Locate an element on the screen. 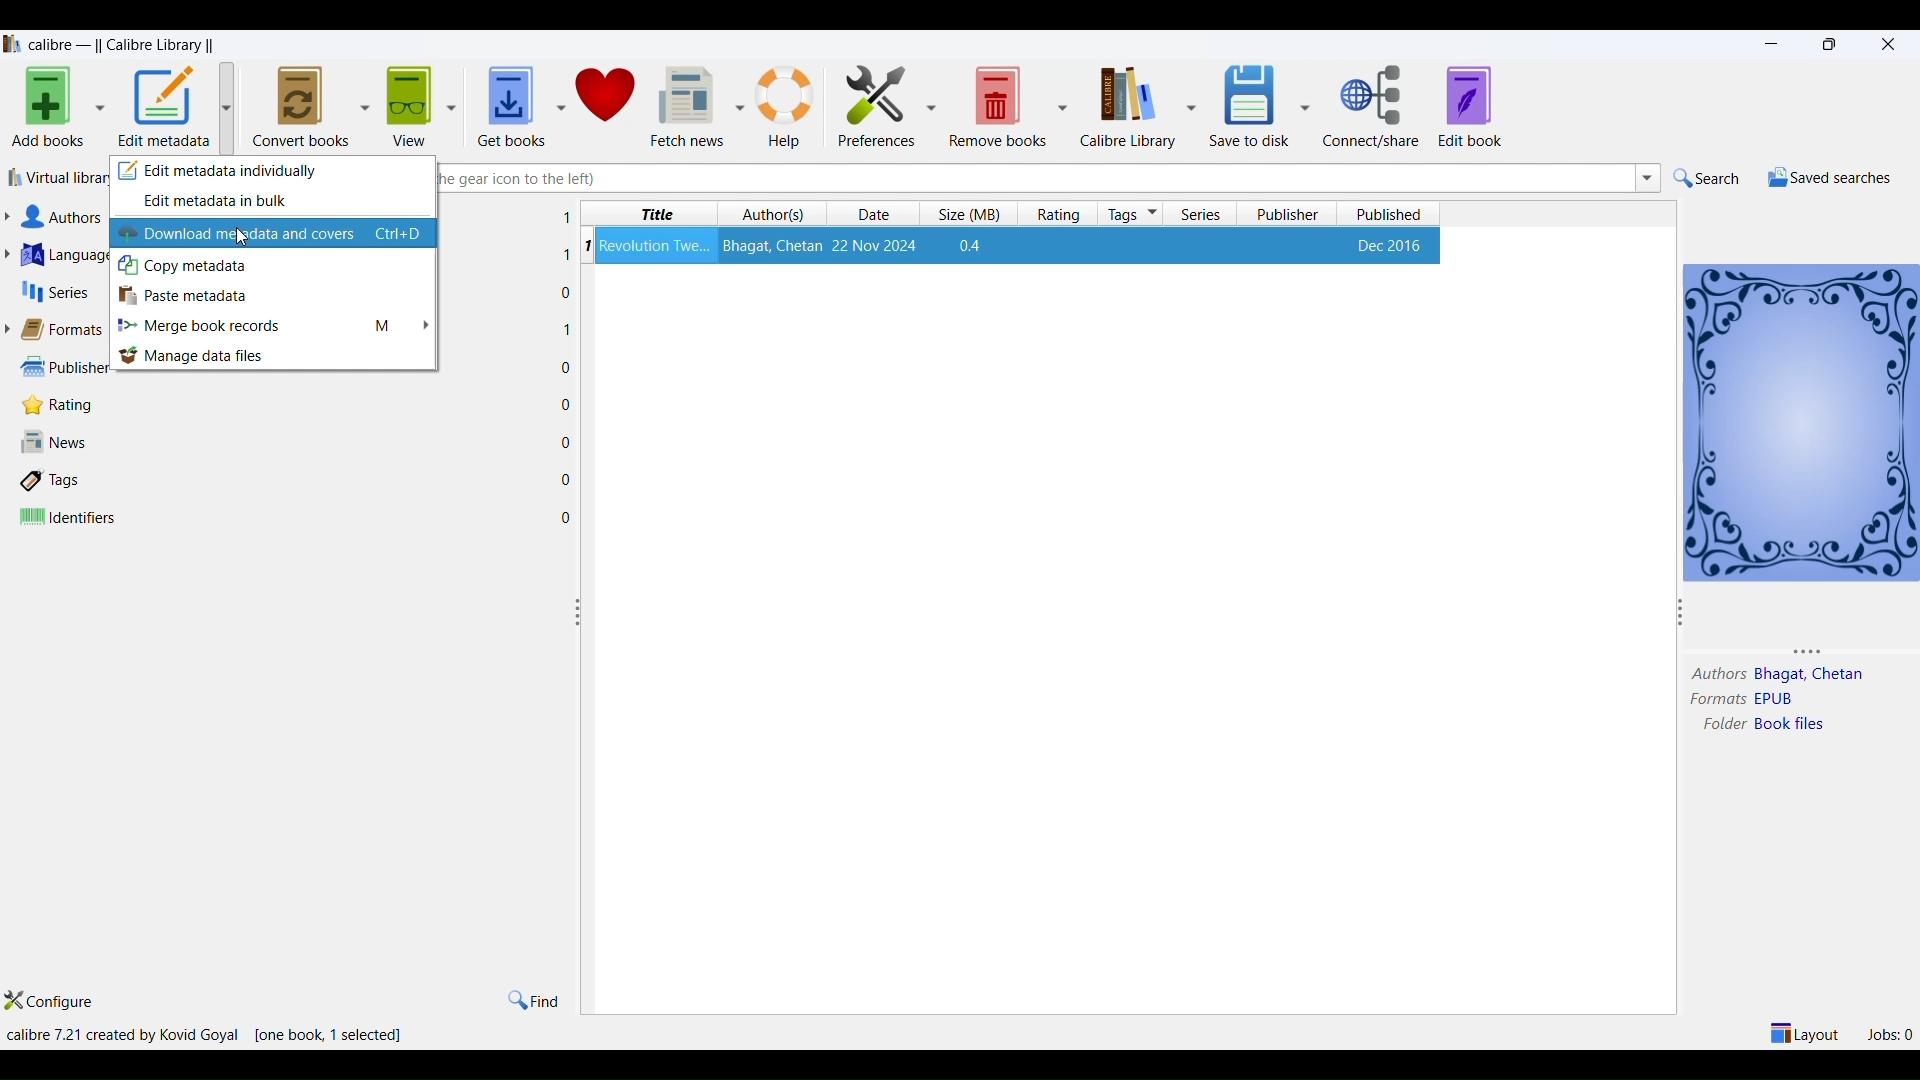  0 is located at coordinates (568, 516).